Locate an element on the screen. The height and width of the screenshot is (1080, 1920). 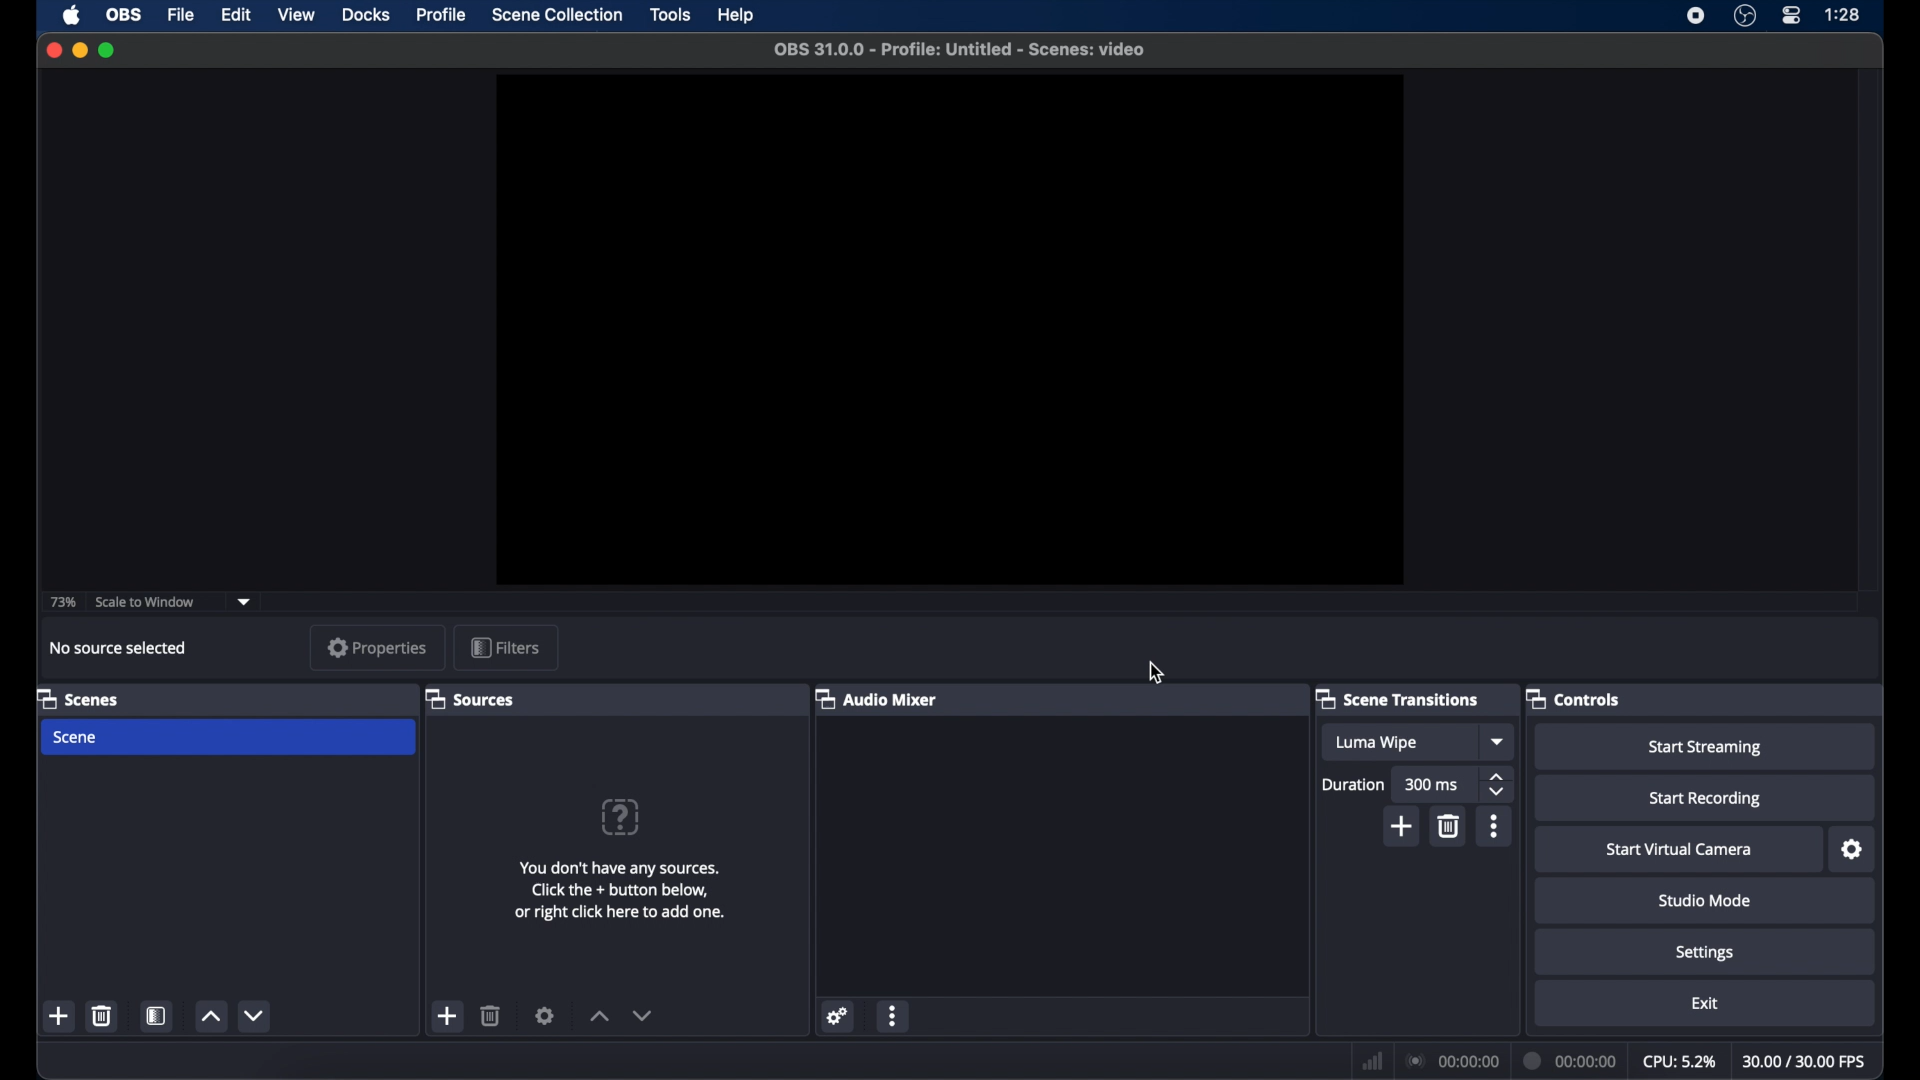
obs is located at coordinates (122, 15).